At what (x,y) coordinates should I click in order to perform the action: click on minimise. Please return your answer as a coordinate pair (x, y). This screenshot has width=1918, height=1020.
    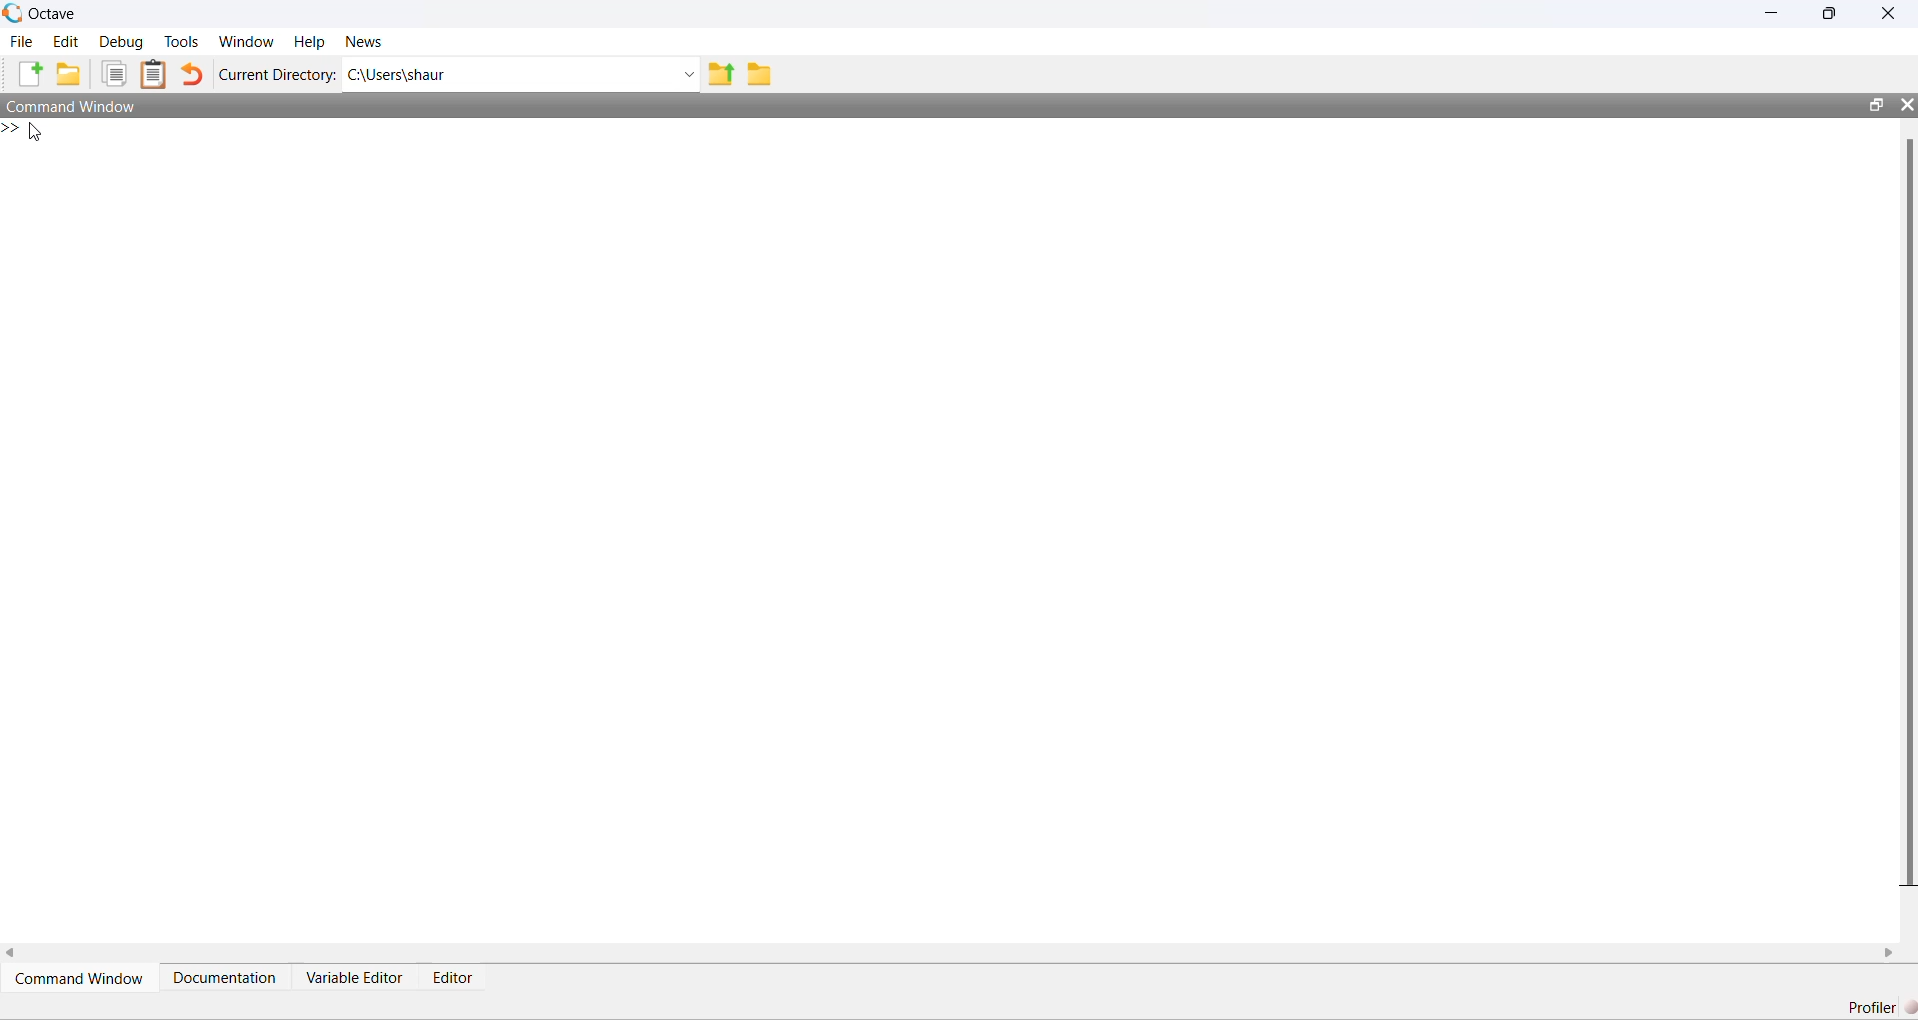
    Looking at the image, I should click on (1772, 12).